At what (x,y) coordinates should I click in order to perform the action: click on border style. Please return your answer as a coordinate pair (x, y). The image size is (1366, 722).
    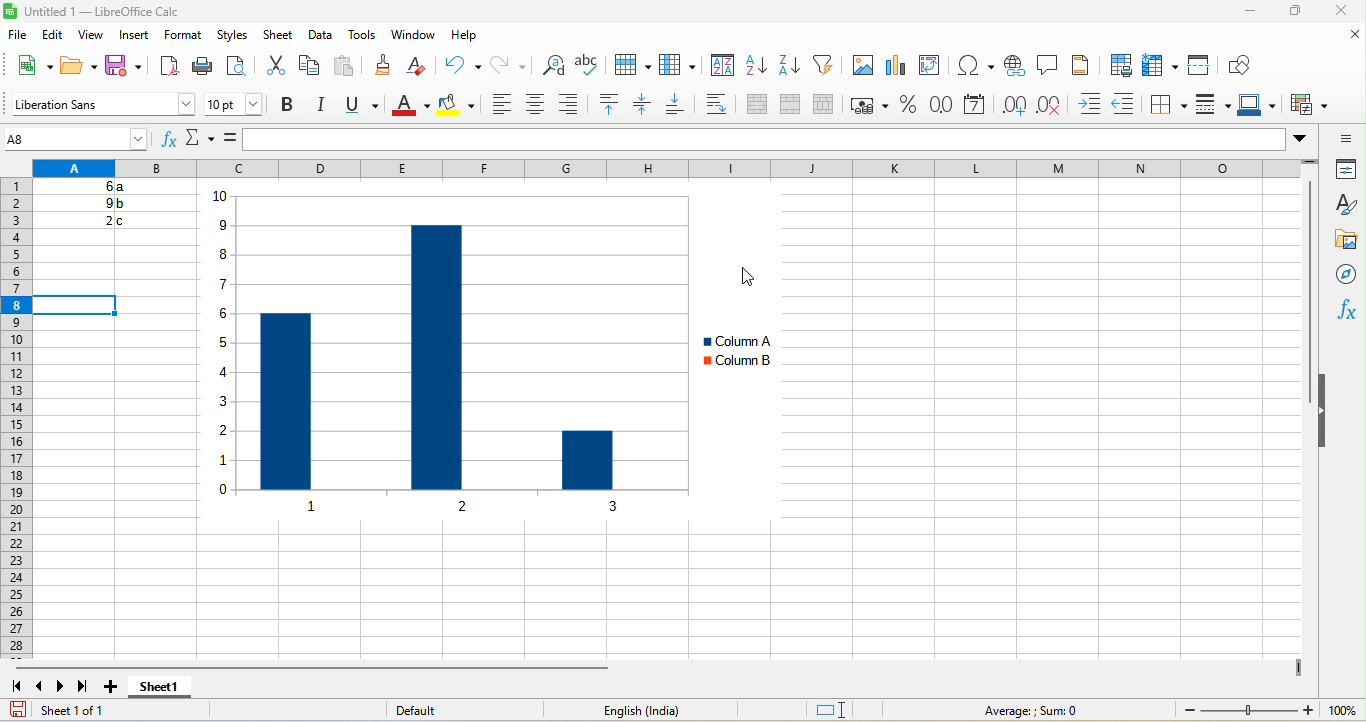
    Looking at the image, I should click on (1211, 106).